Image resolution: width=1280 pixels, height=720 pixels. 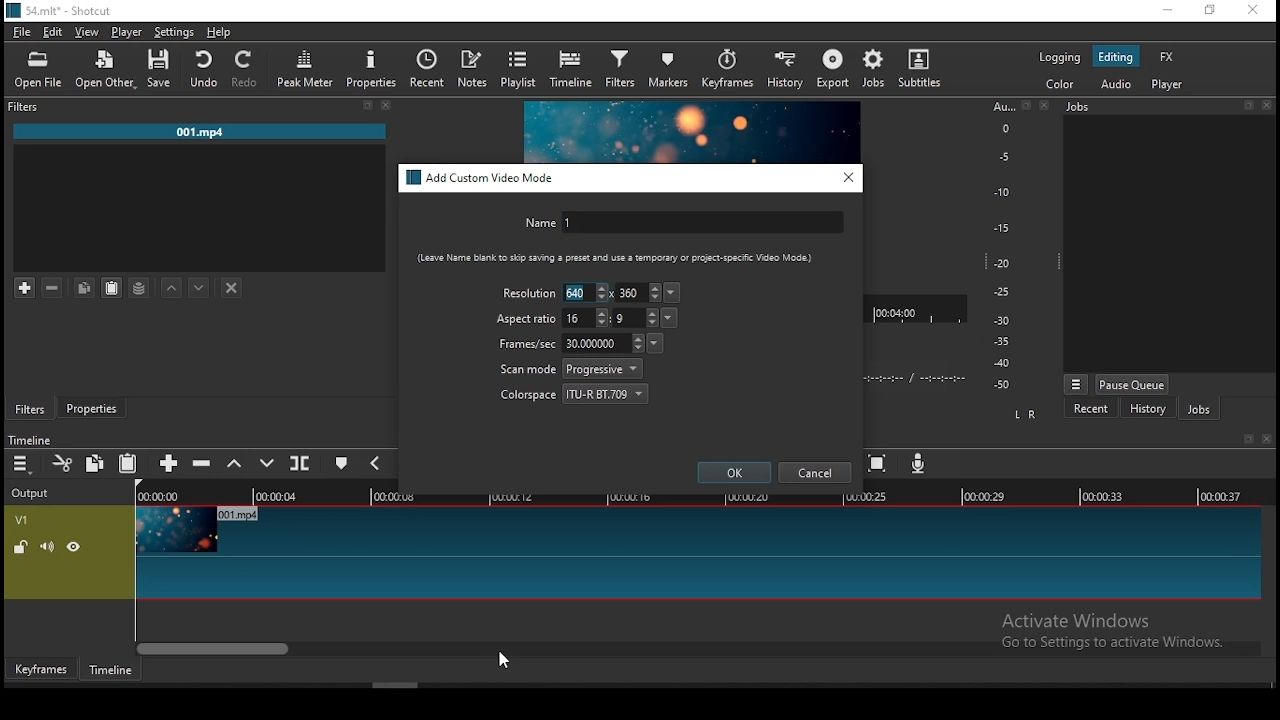 What do you see at coordinates (299, 462) in the screenshot?
I see `split at playhead` at bounding box center [299, 462].